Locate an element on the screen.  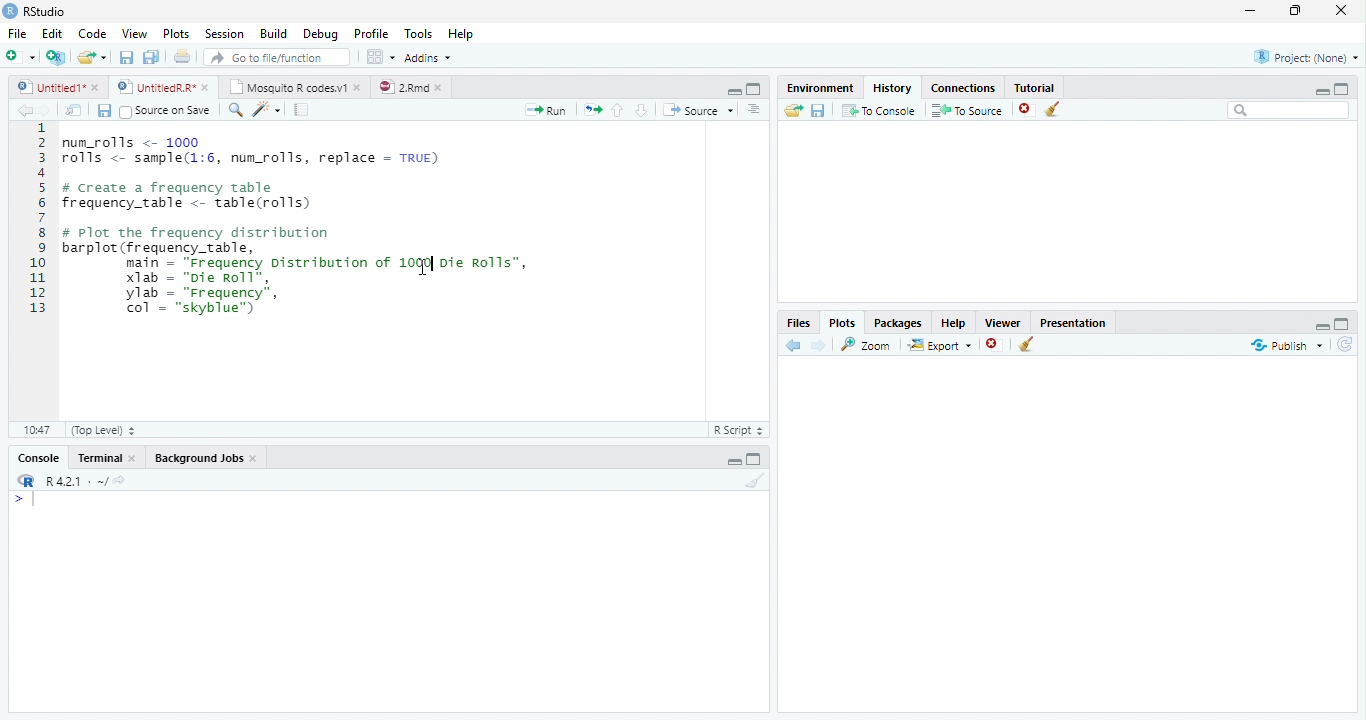
Session is located at coordinates (225, 33).